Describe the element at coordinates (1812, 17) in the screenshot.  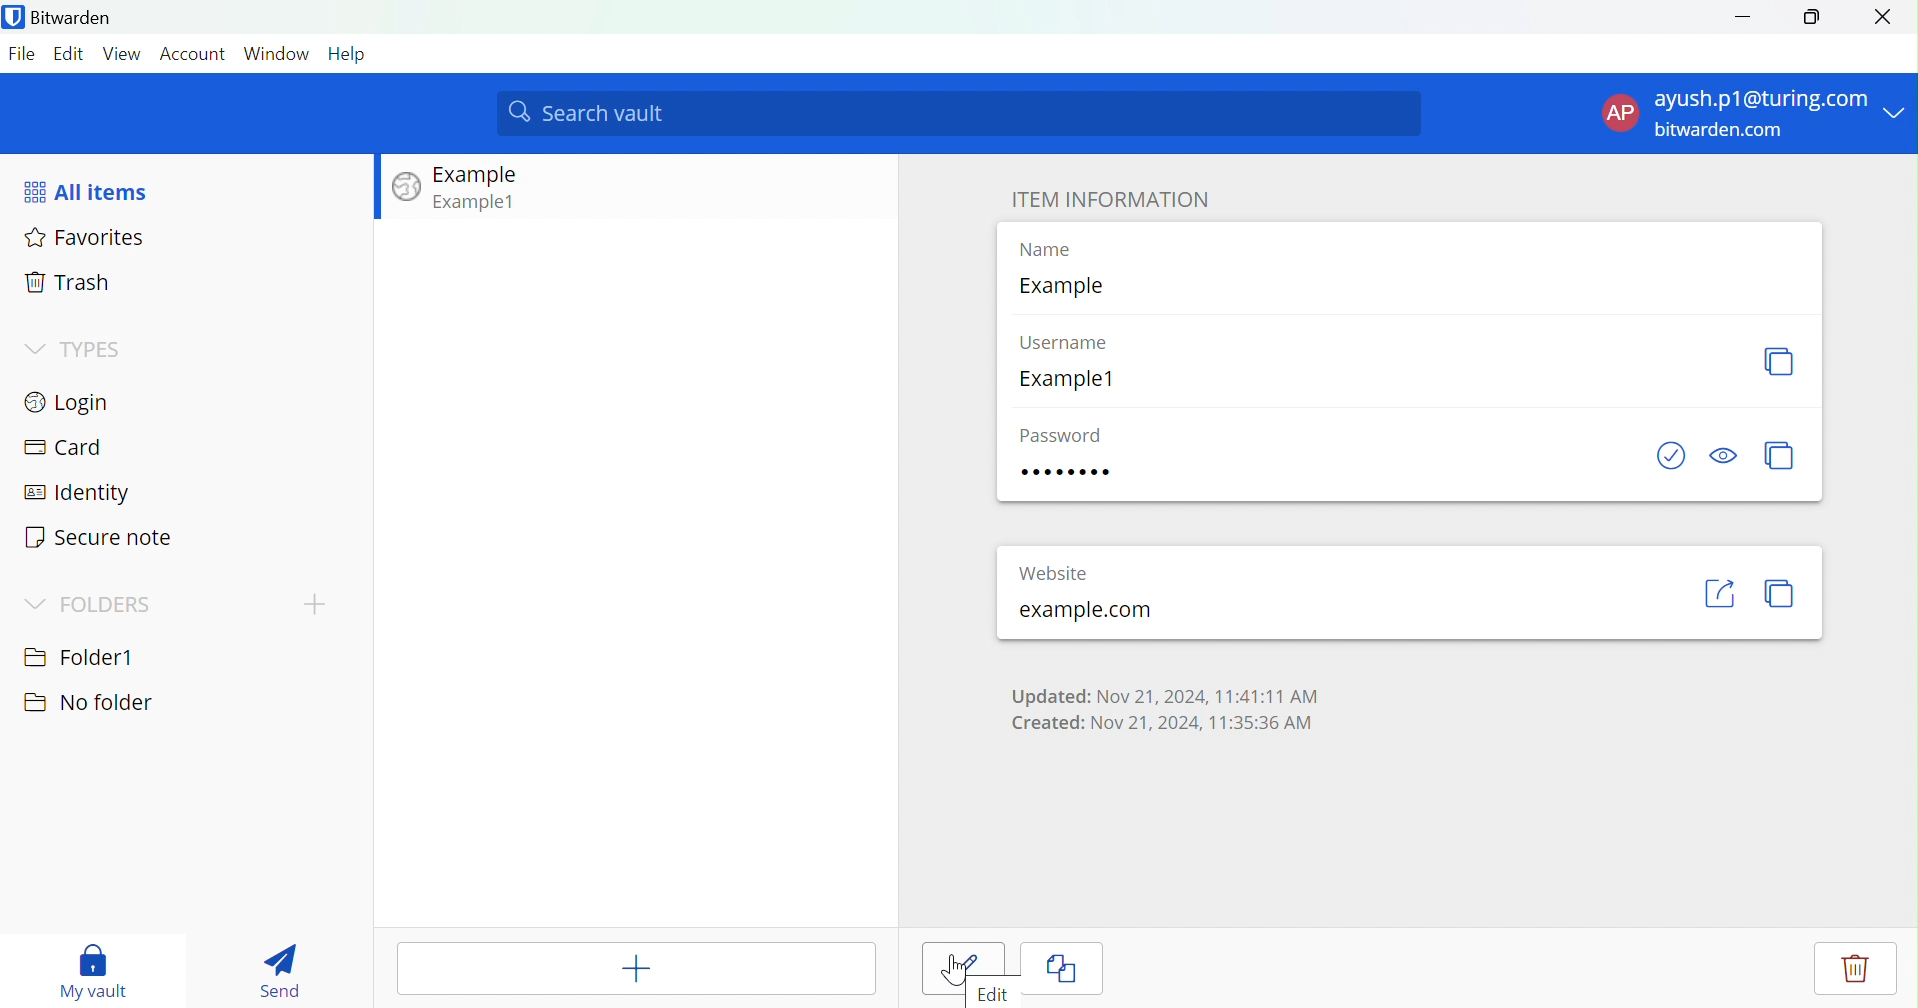
I see `Restore Down` at that location.